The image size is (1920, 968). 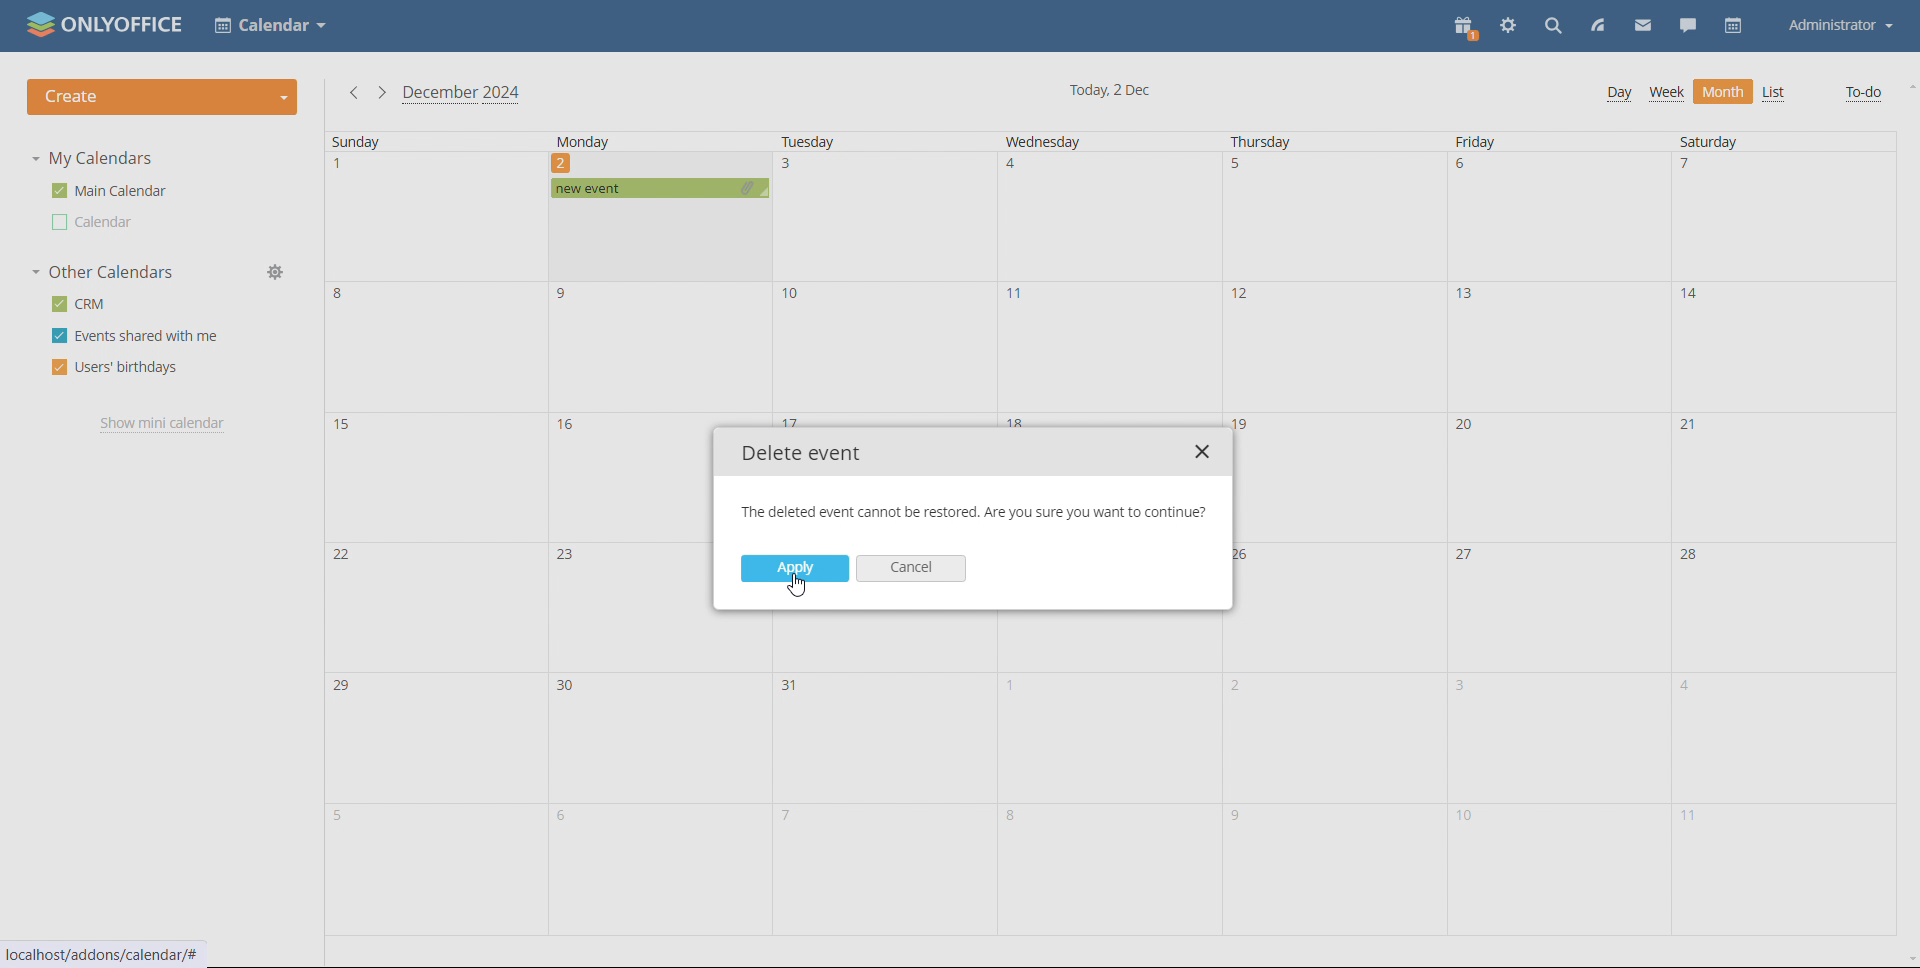 What do you see at coordinates (340, 815) in the screenshot?
I see `5` at bounding box center [340, 815].